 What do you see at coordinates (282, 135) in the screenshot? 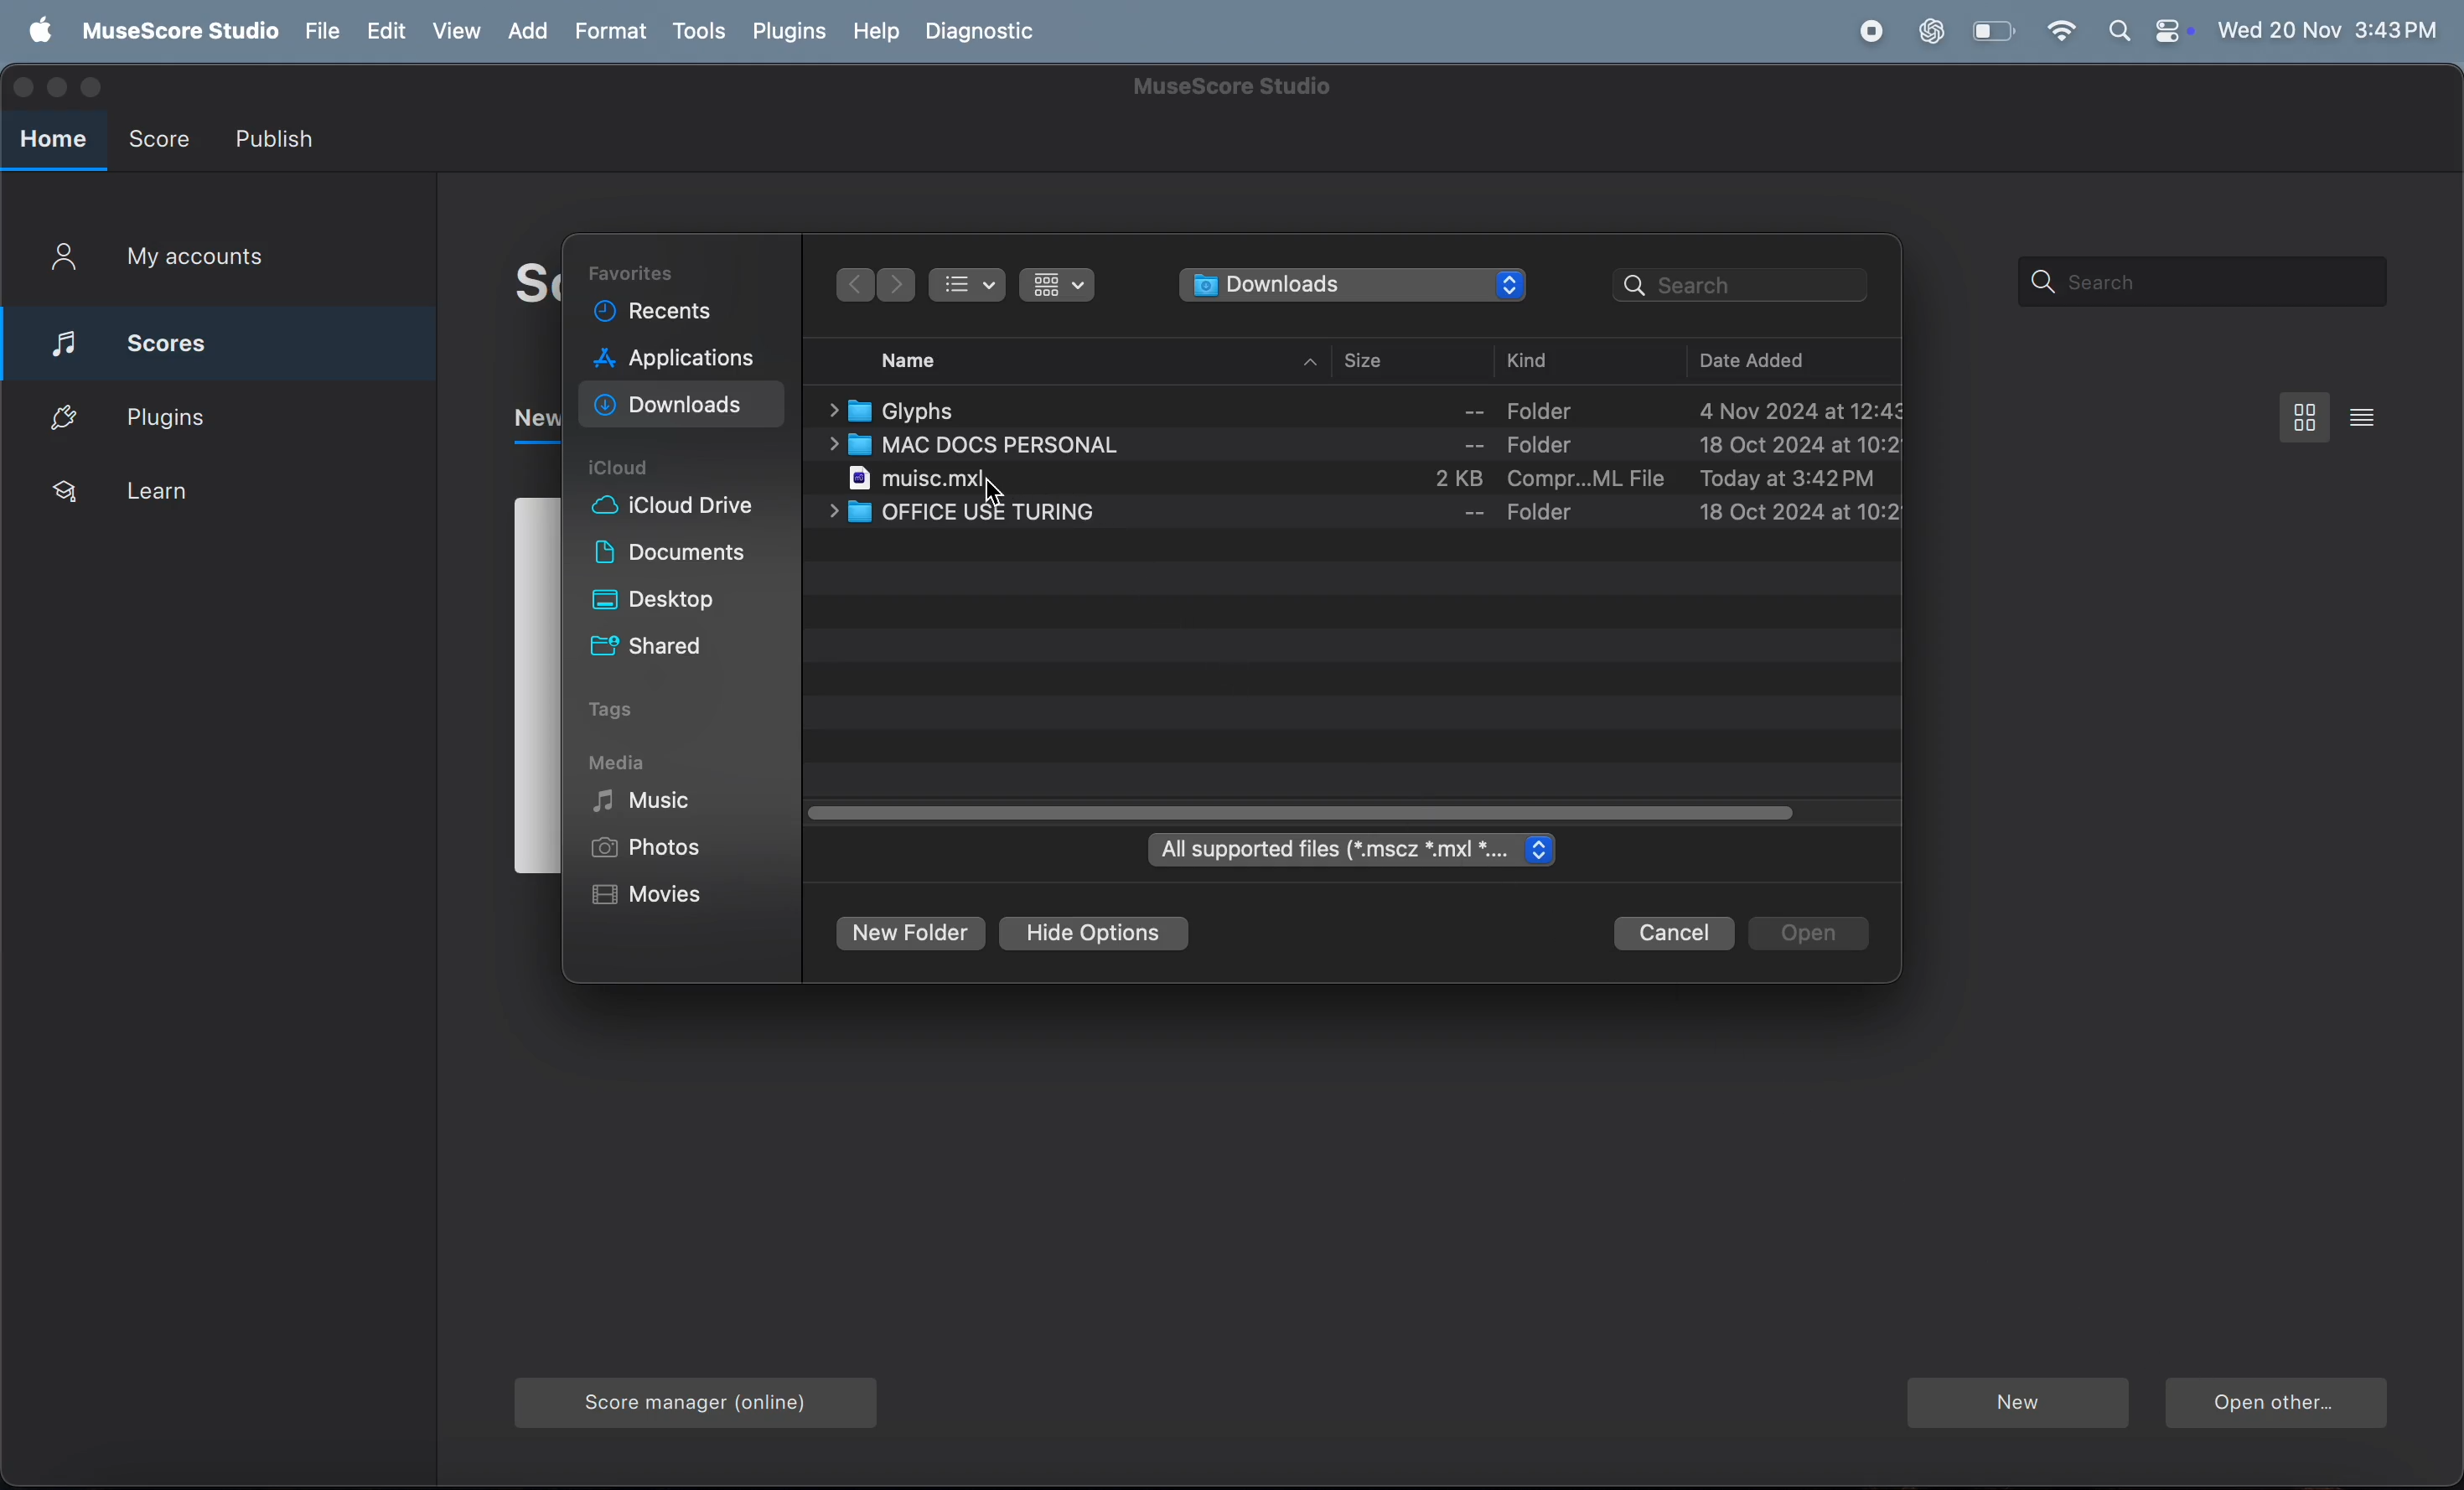
I see `publish` at bounding box center [282, 135].